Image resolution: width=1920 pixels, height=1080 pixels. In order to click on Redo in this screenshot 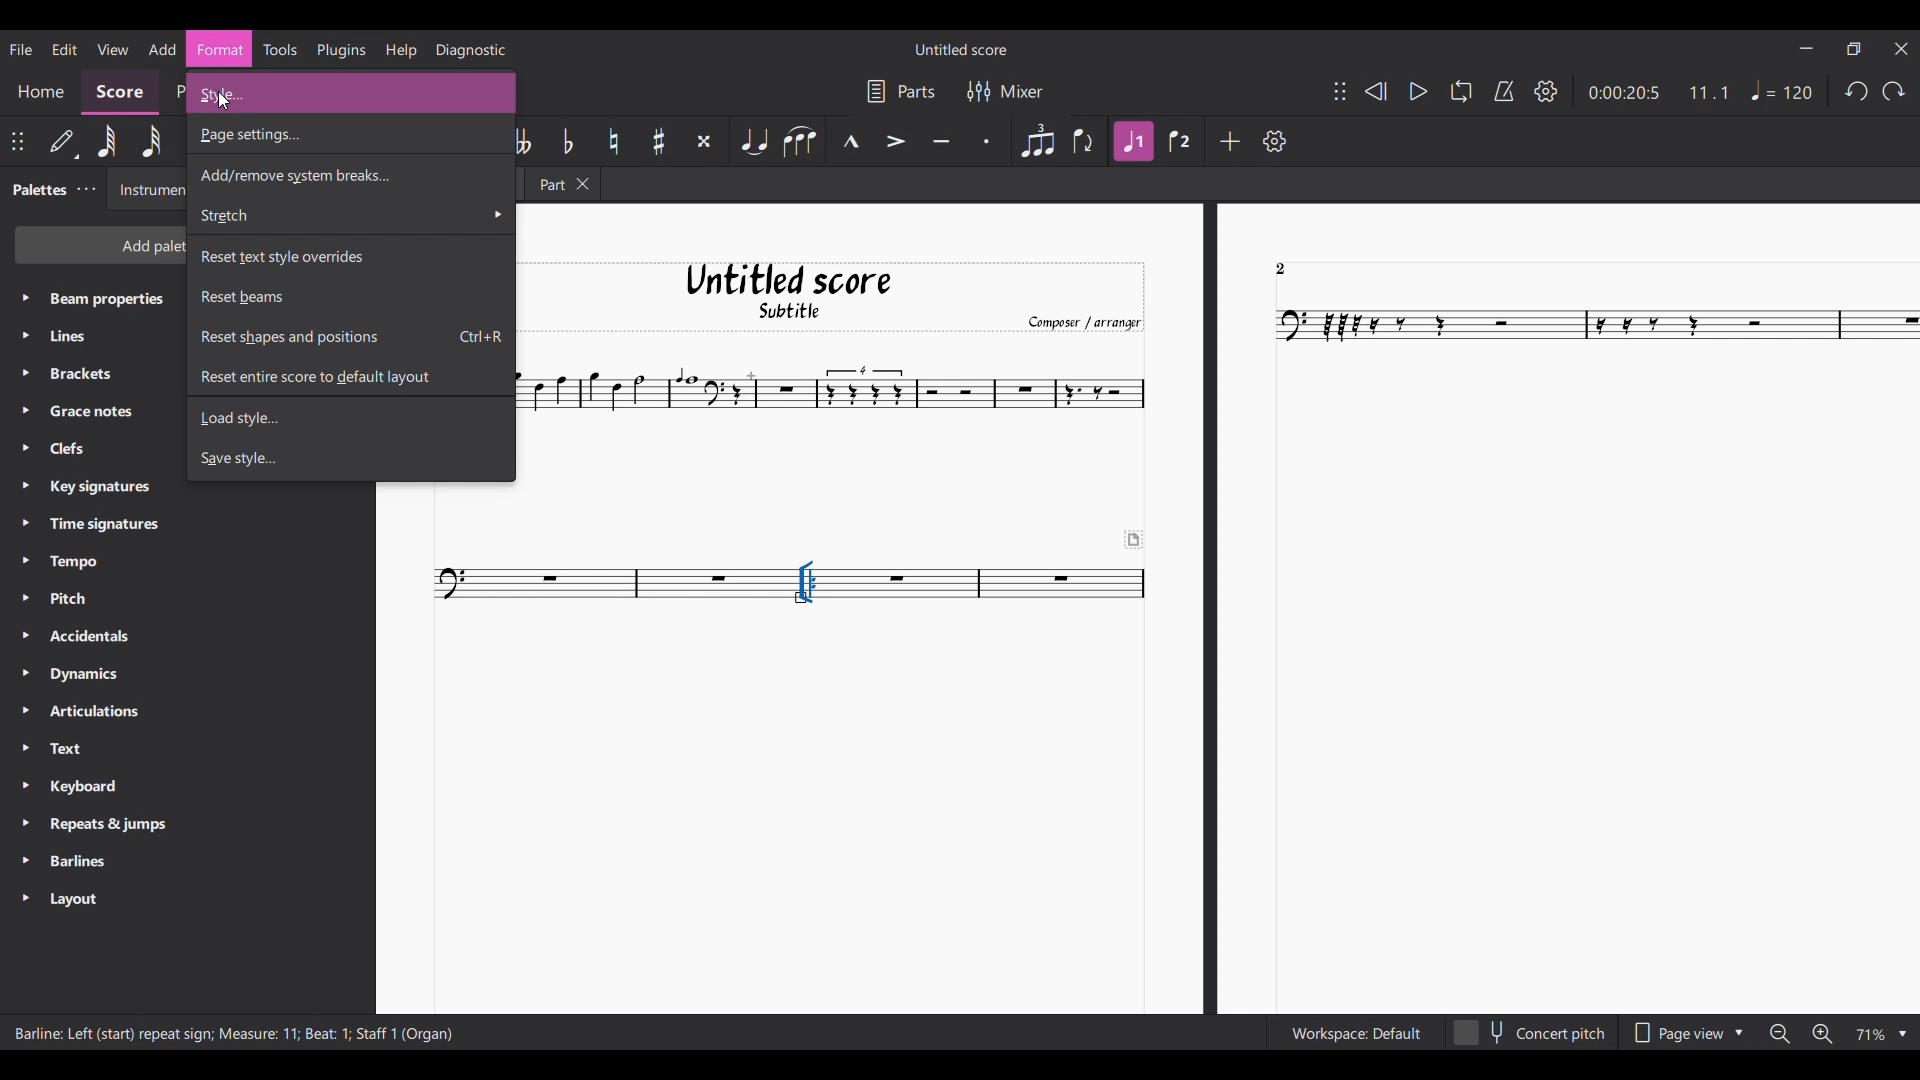, I will do `click(1893, 91)`.